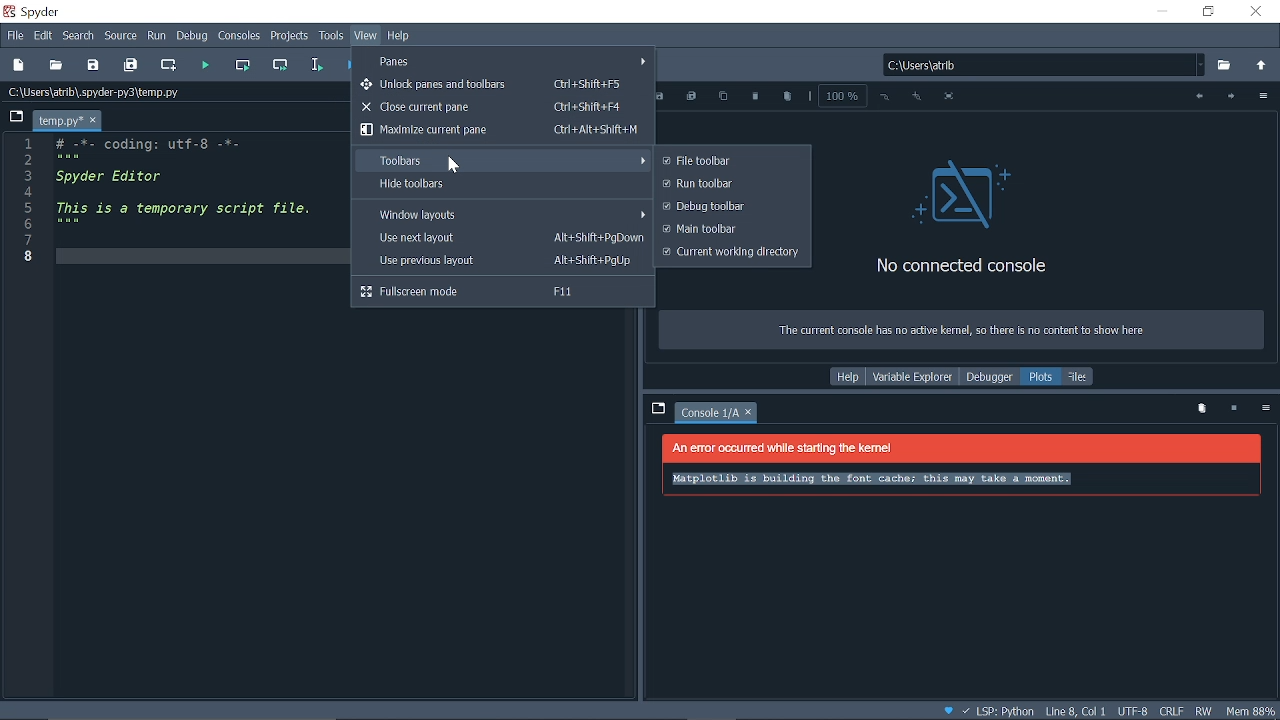 Image resolution: width=1280 pixels, height=720 pixels. I want to click on File, so click(13, 35).